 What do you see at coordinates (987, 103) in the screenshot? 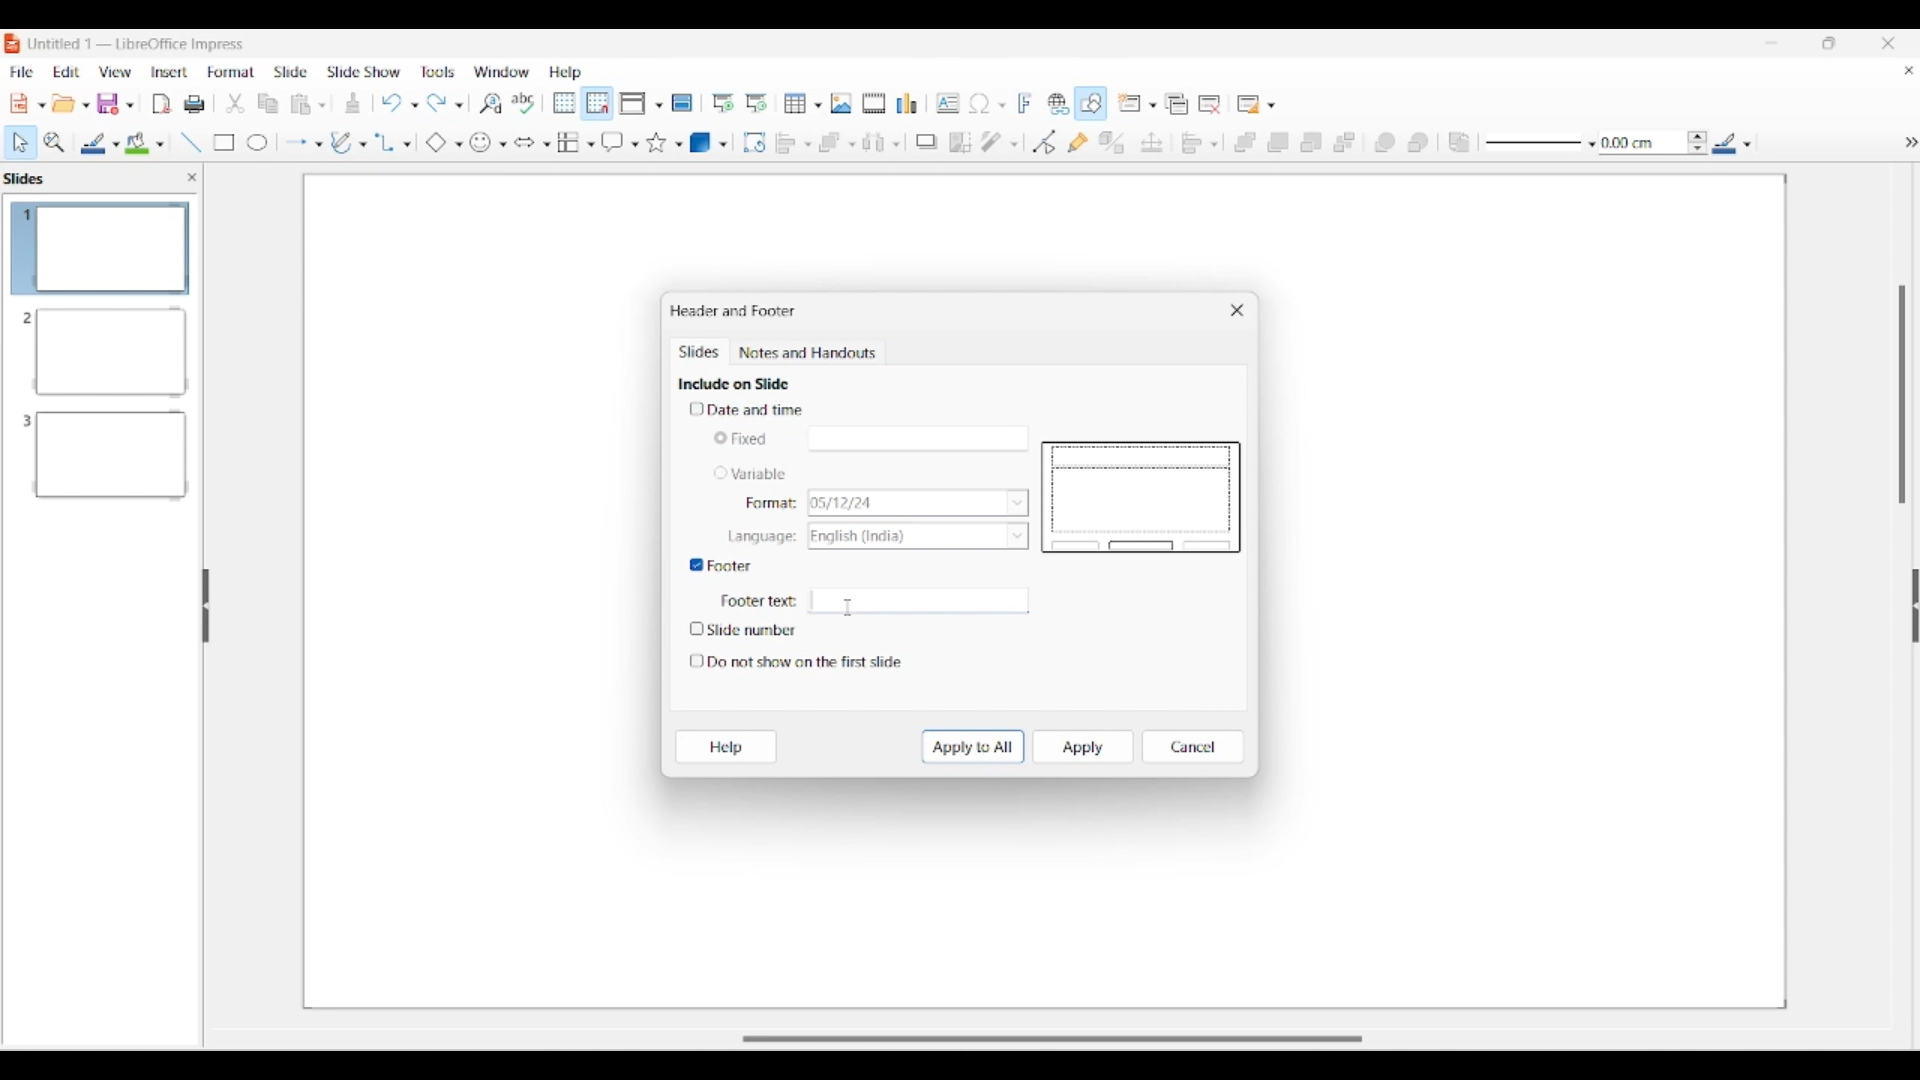
I see `Insert special character options` at bounding box center [987, 103].